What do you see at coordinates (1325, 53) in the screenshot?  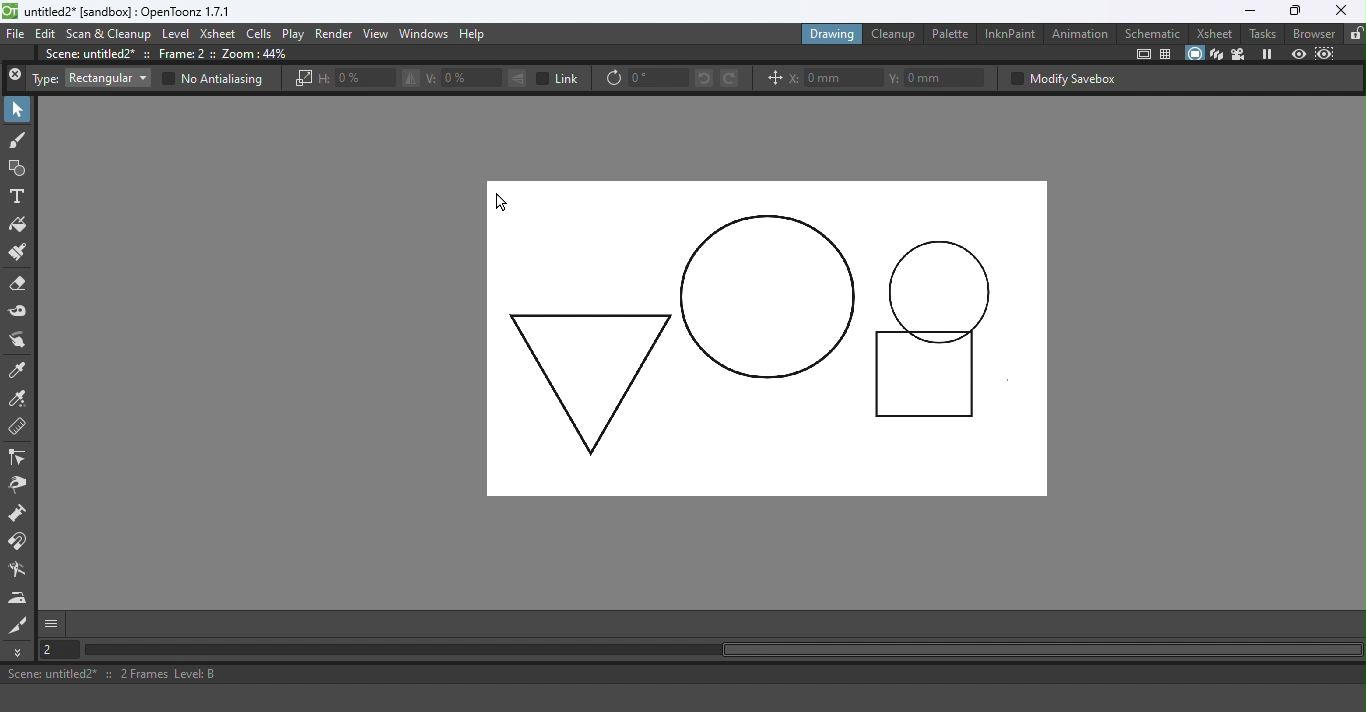 I see `Sub-camera preview` at bounding box center [1325, 53].